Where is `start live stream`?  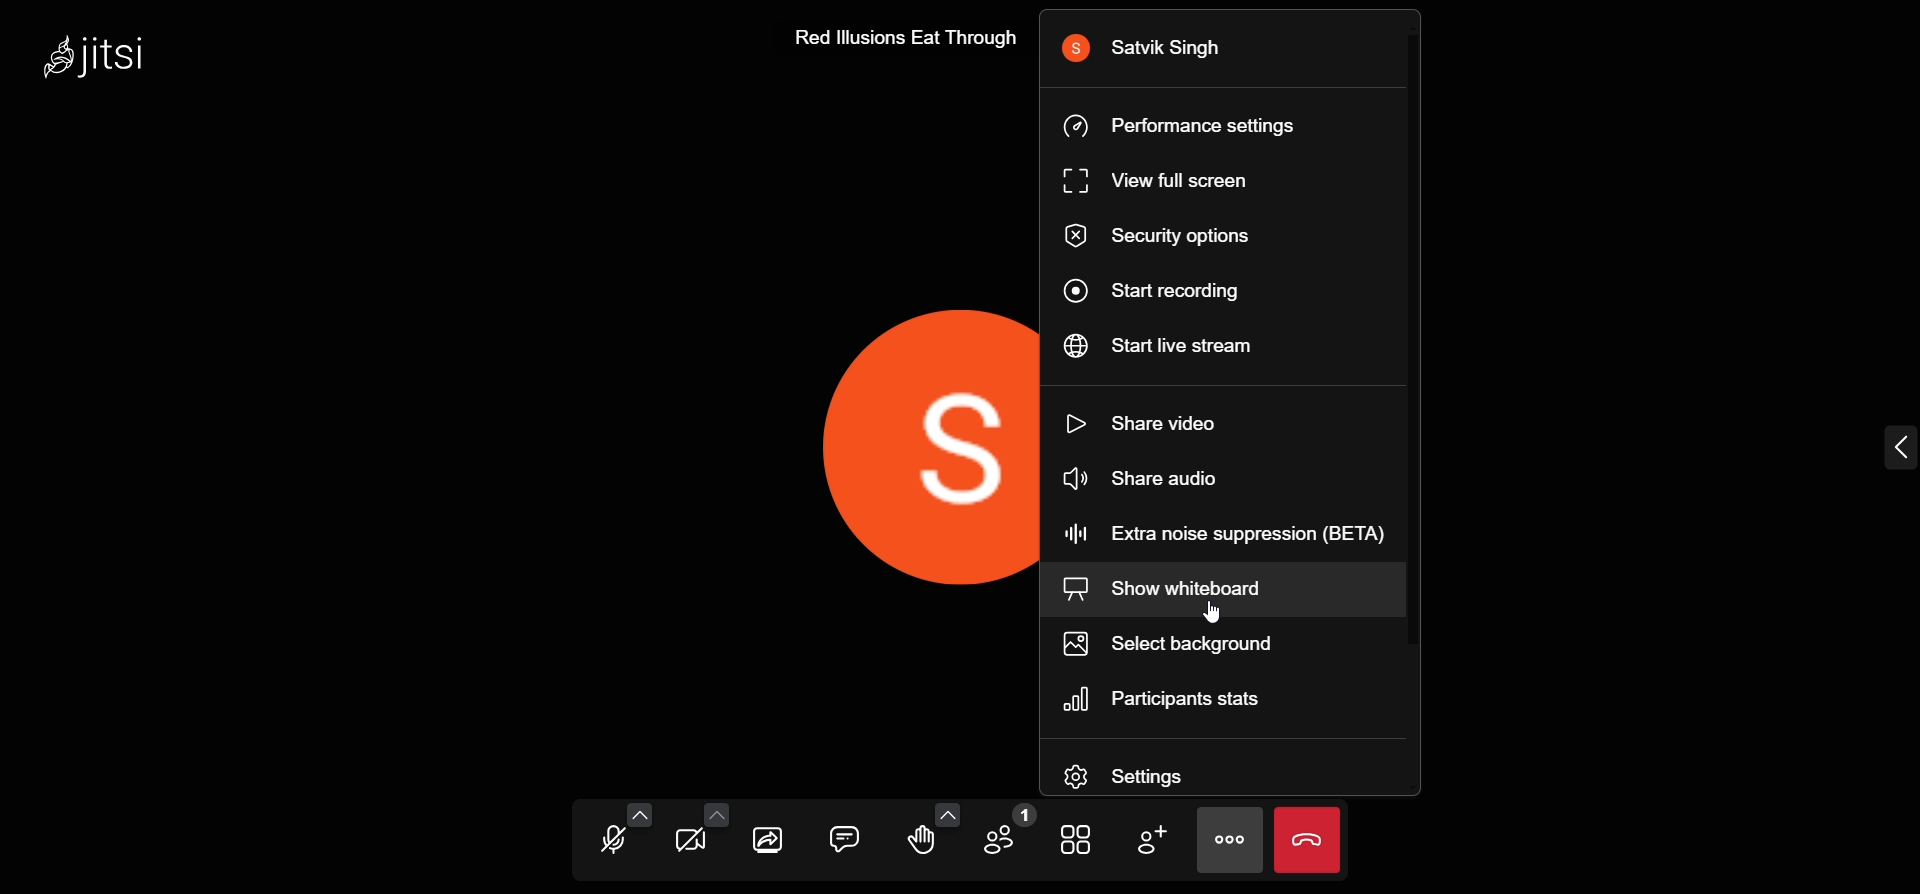
start live stream is located at coordinates (1174, 344).